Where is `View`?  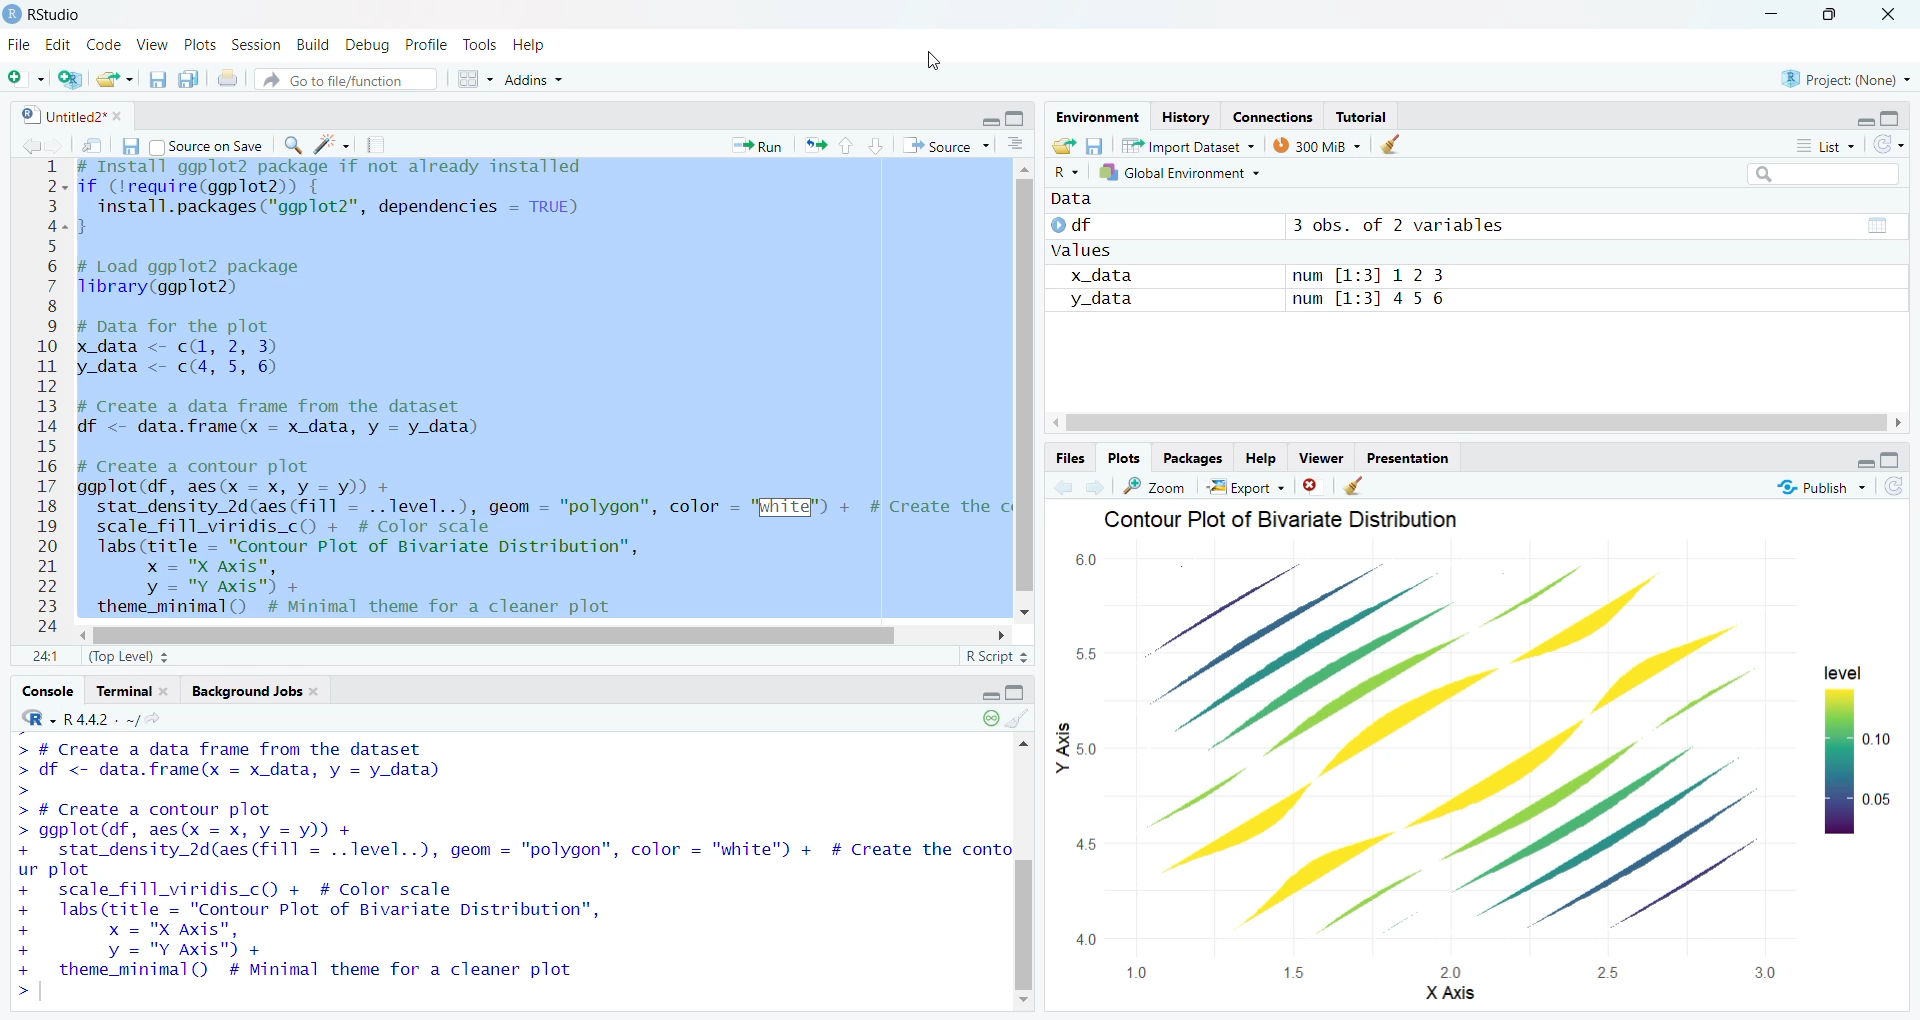
View is located at coordinates (148, 46).